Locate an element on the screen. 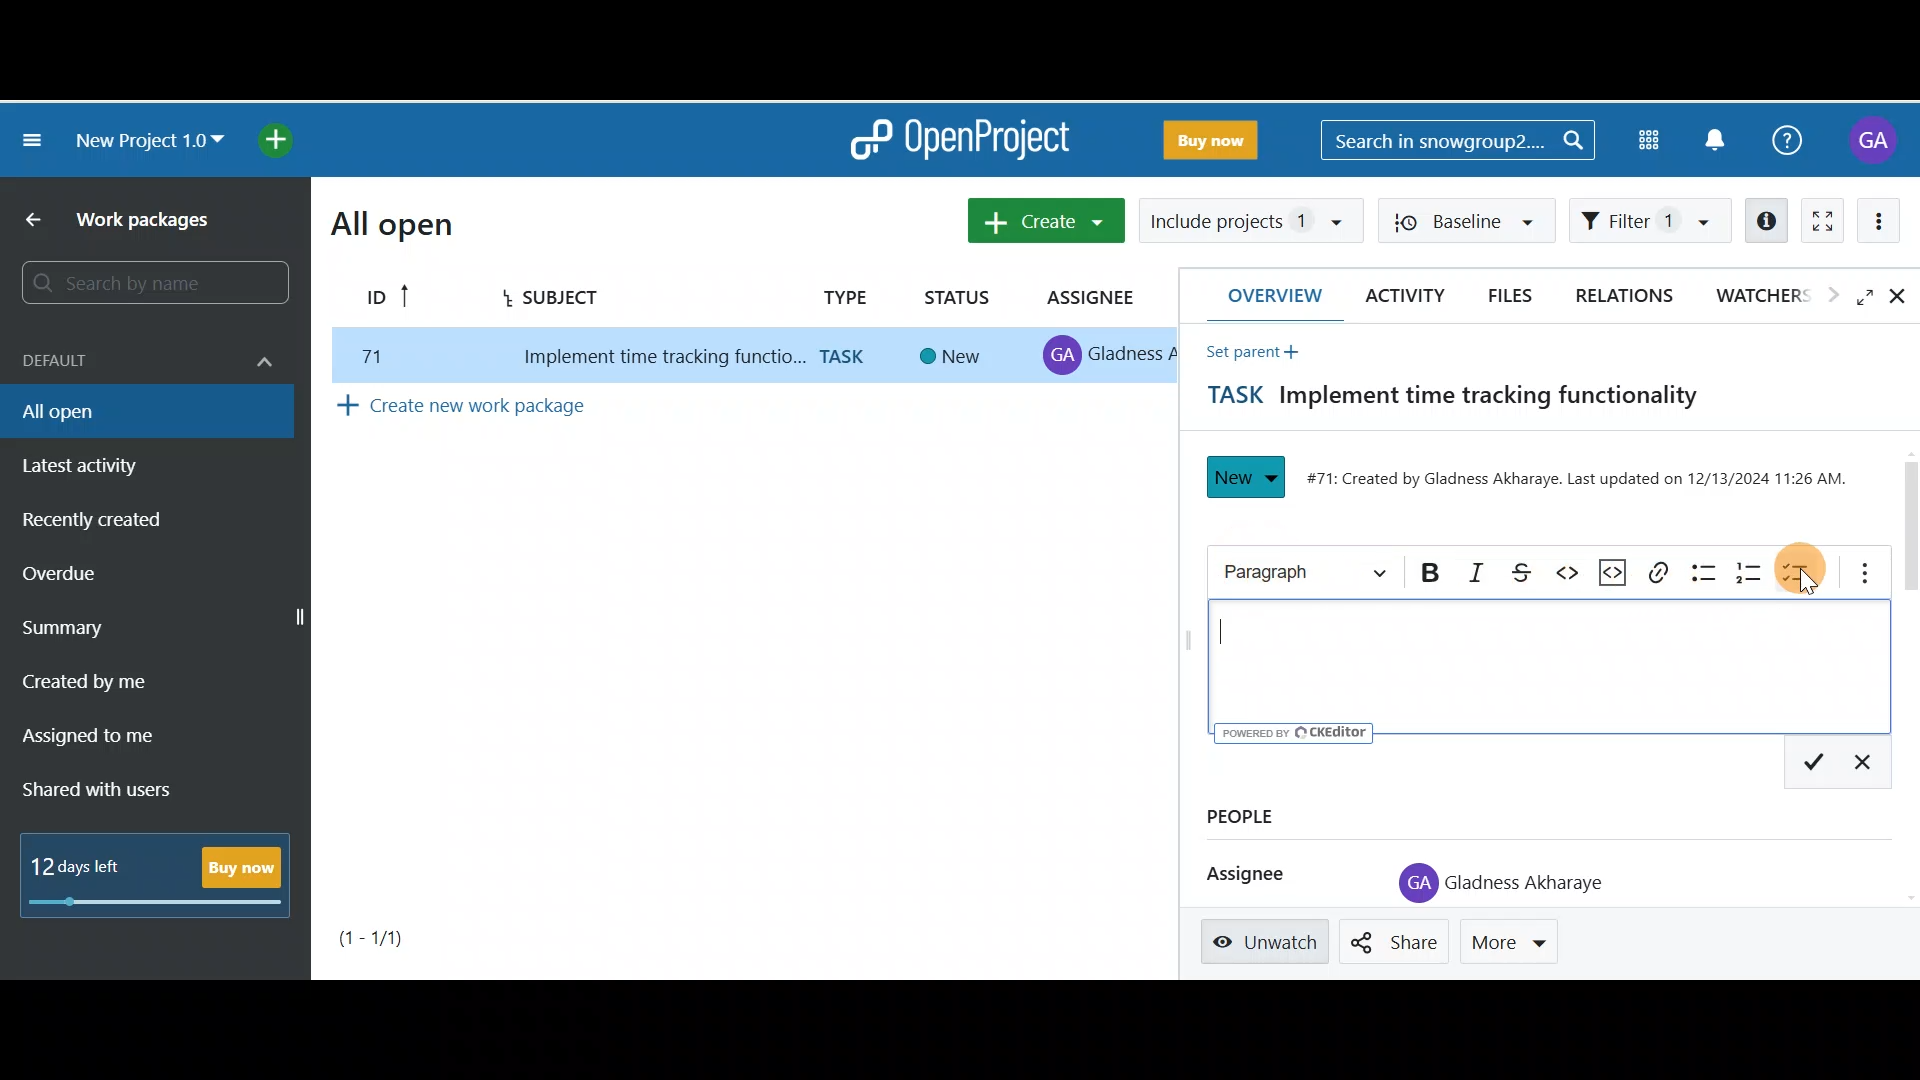 Image resolution: width=1920 pixels, height=1080 pixels. profile icon is located at coordinates (1064, 356).